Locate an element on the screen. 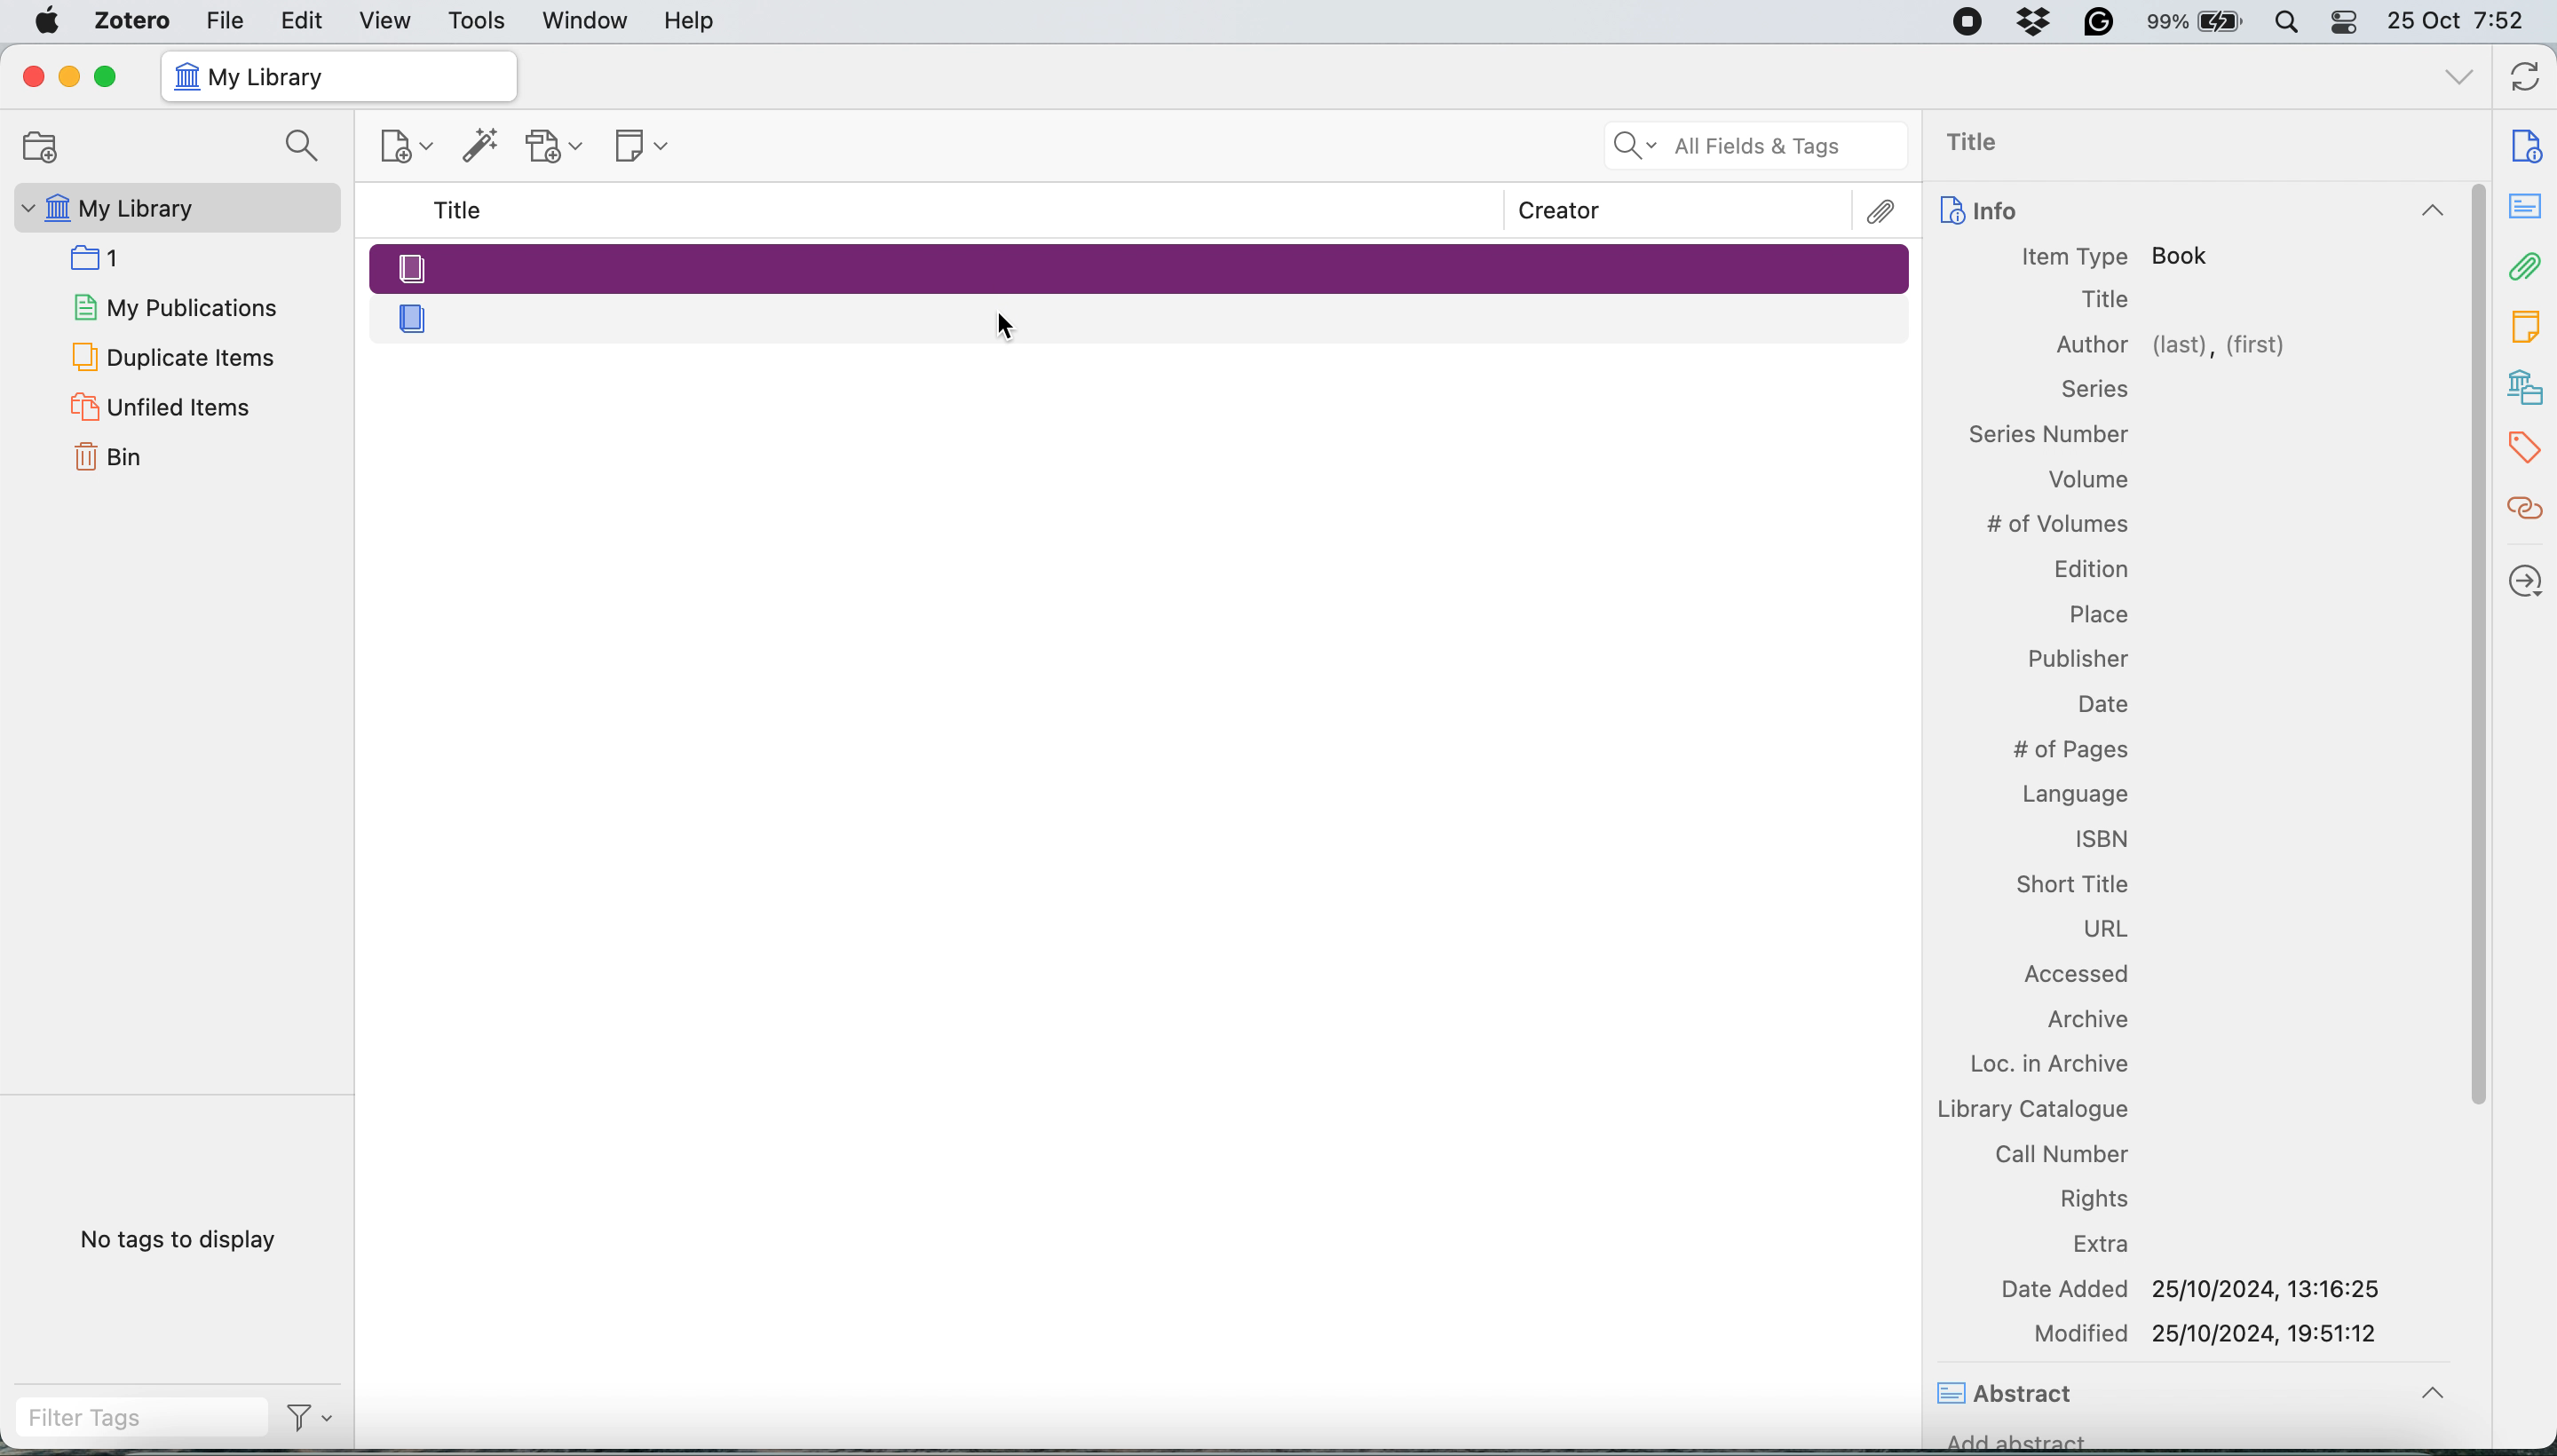 The width and height of the screenshot is (2557, 1456). Modified 25/10/2024, 19:51:12 is located at coordinates (2210, 1333).